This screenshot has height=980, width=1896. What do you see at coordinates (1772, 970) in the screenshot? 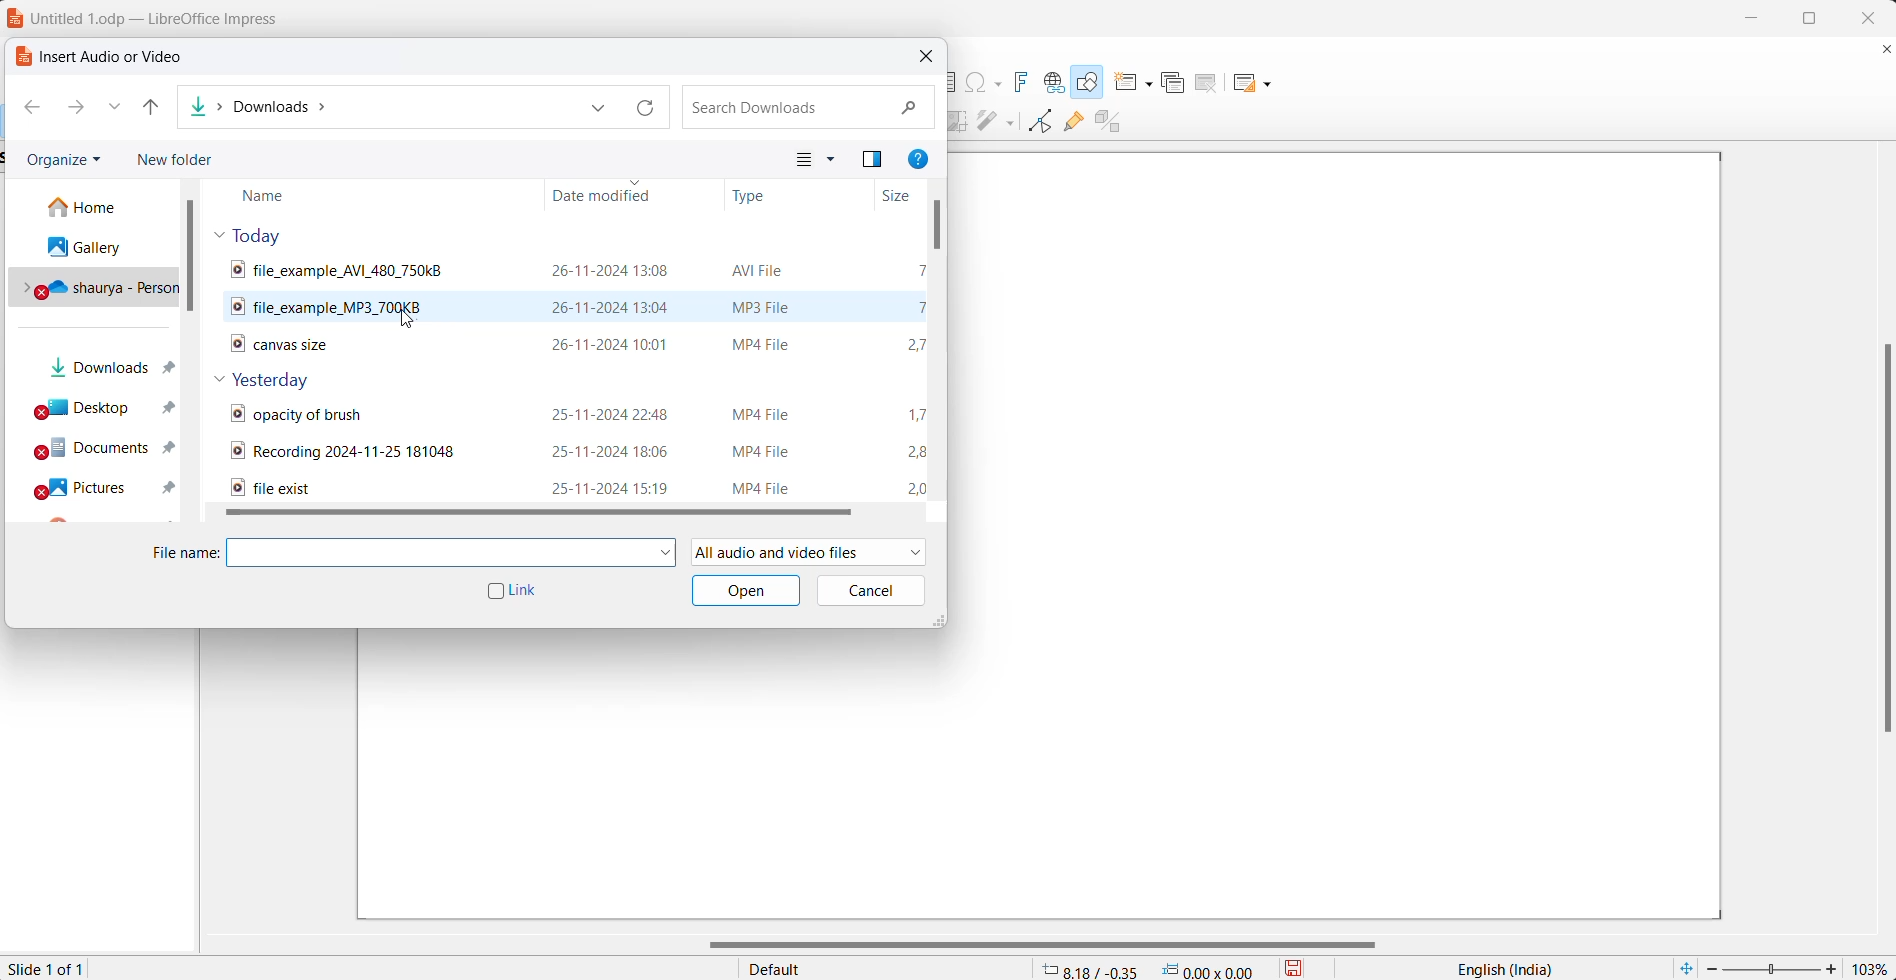
I see `zoom slider` at bounding box center [1772, 970].